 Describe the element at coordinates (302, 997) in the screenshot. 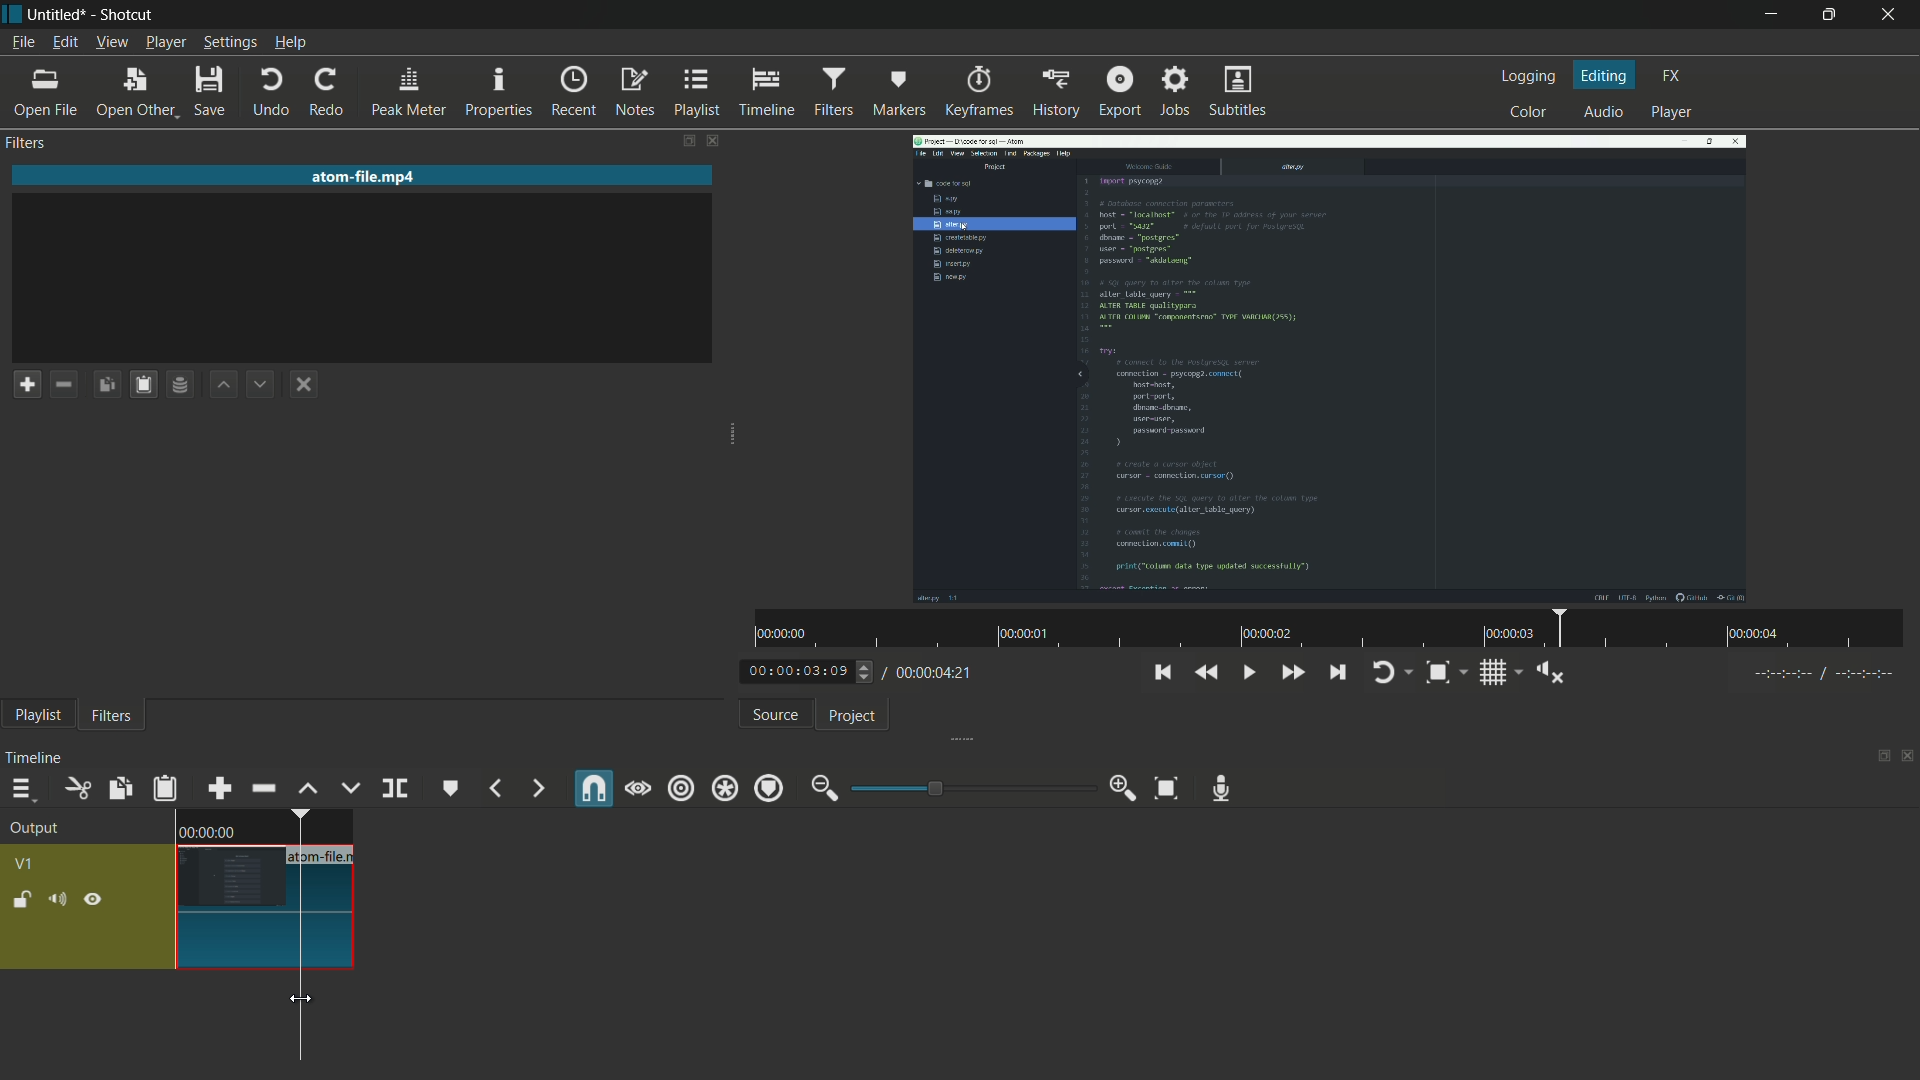

I see `cursor` at that location.